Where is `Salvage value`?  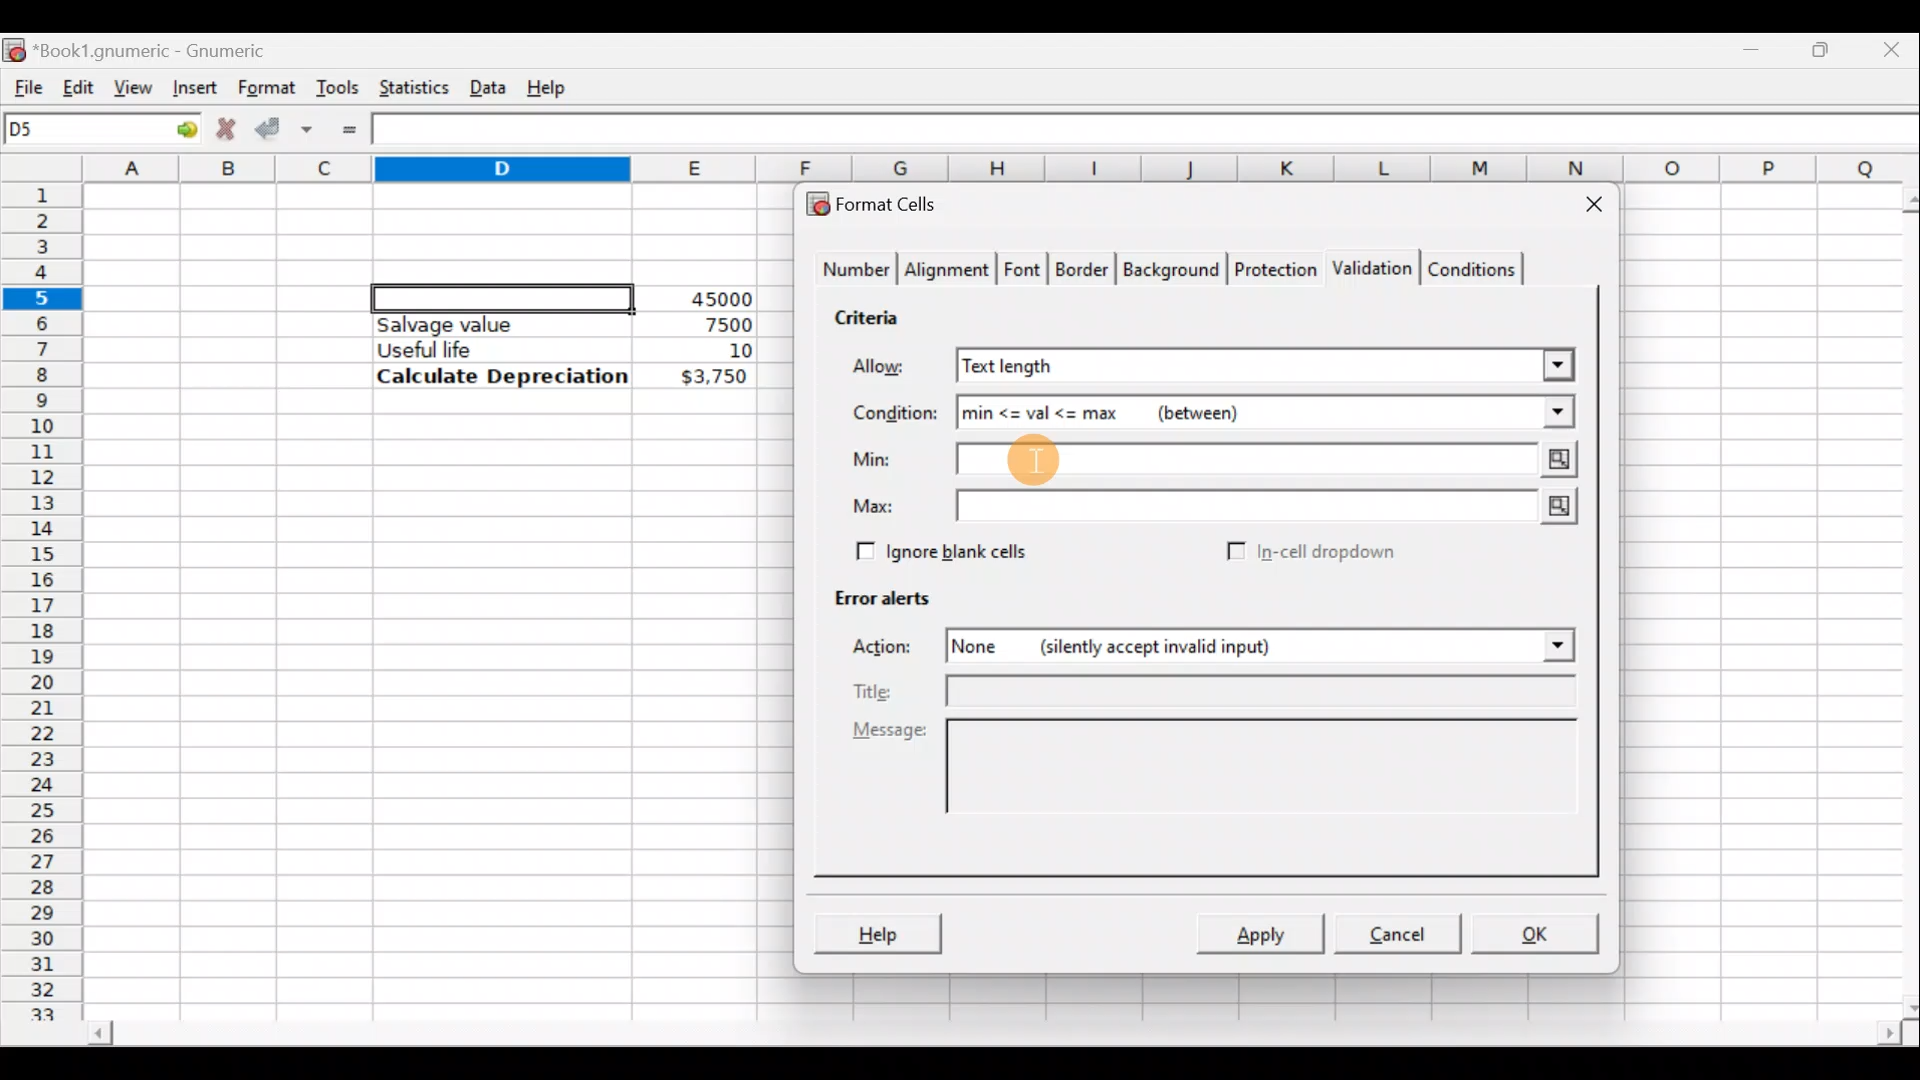 Salvage value is located at coordinates (484, 324).